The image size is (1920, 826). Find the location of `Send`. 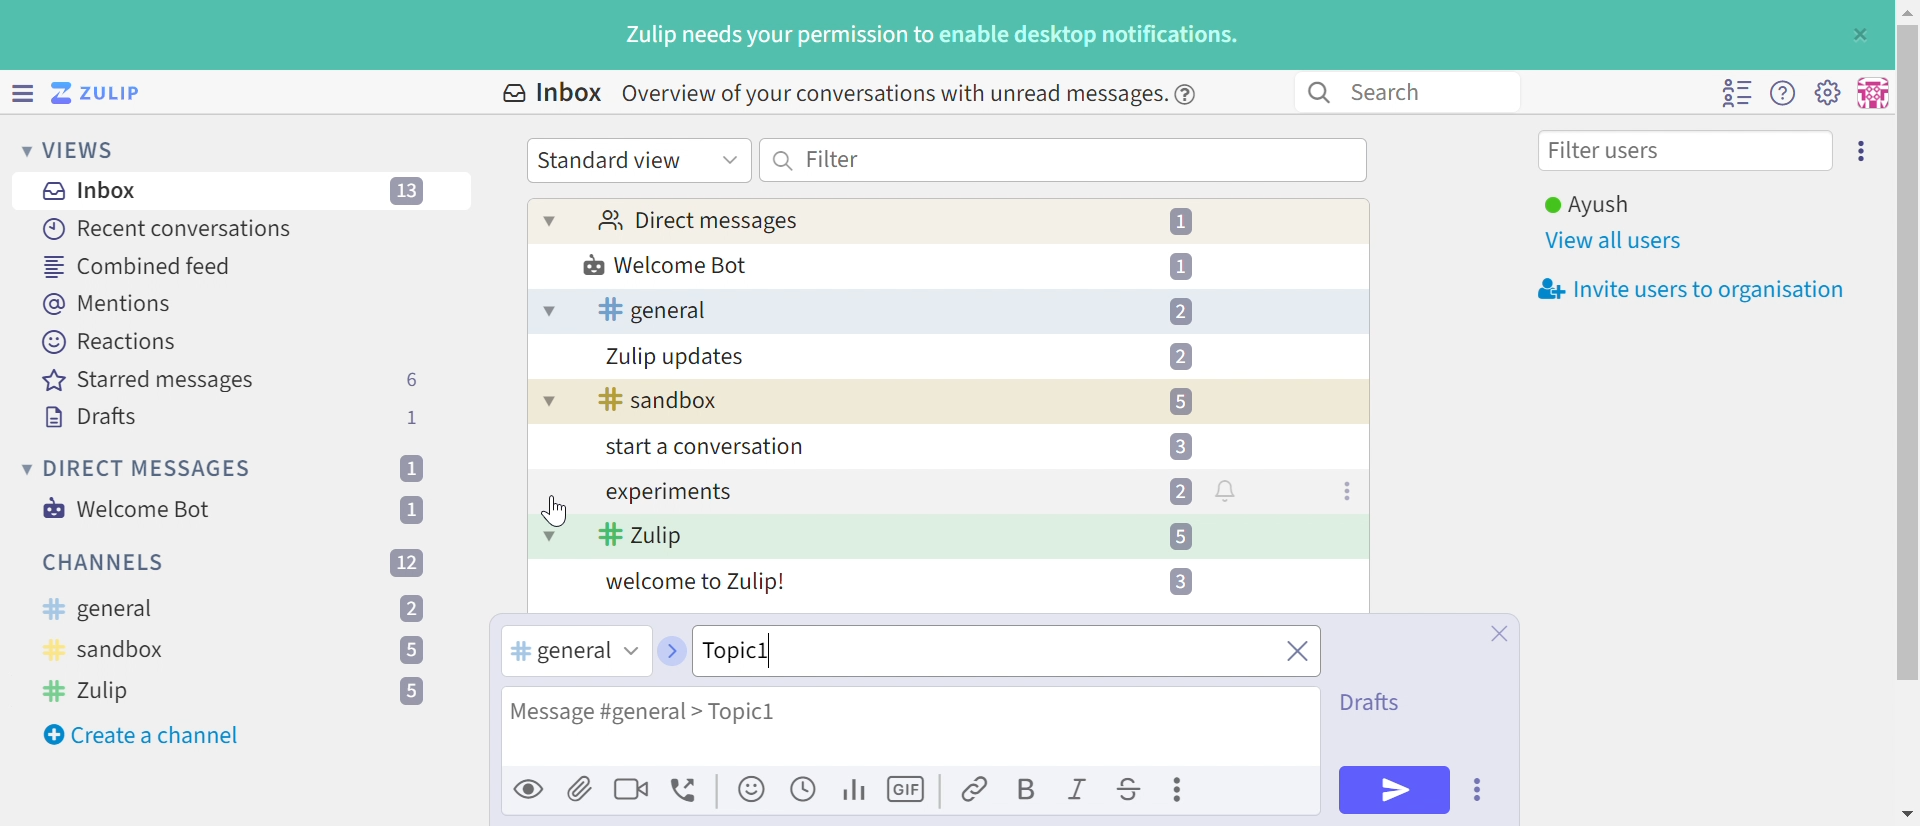

Send is located at coordinates (1395, 789).